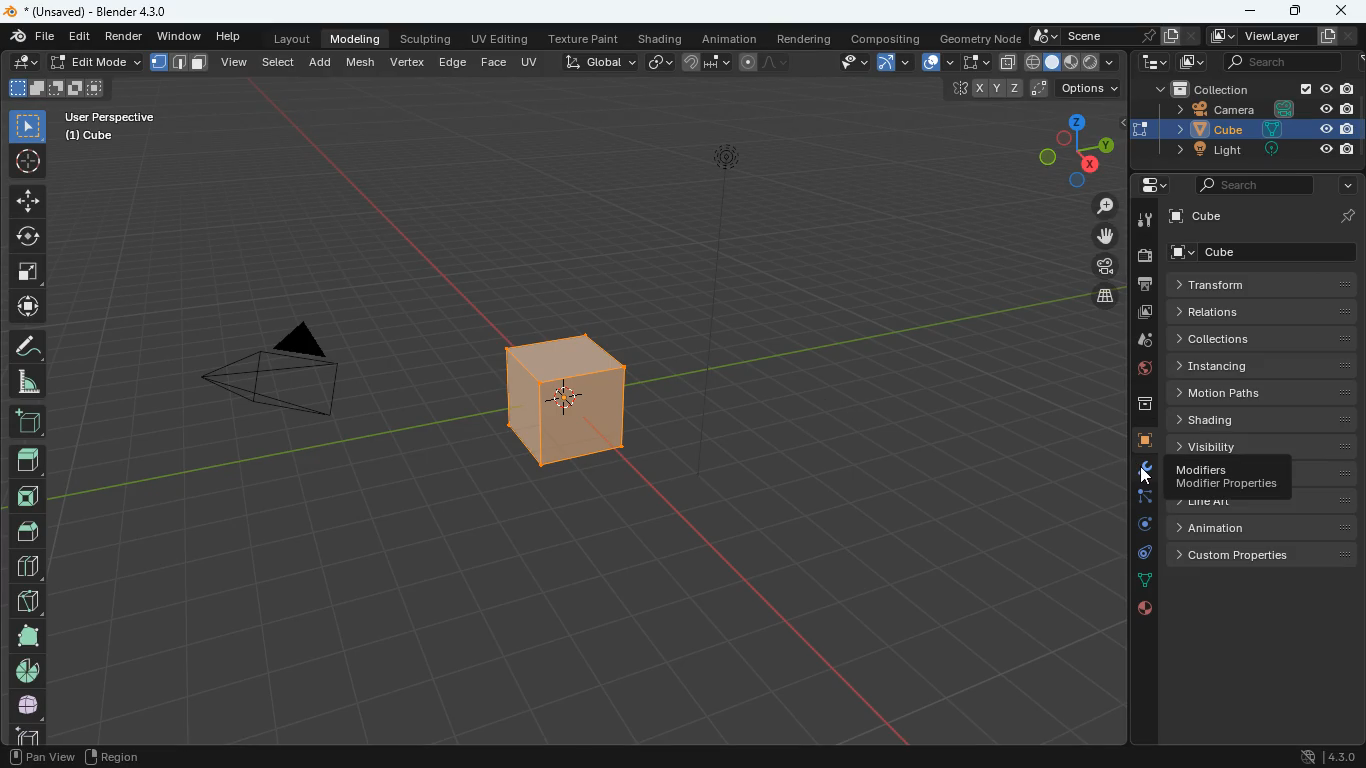  Describe the element at coordinates (356, 37) in the screenshot. I see `modeling` at that location.